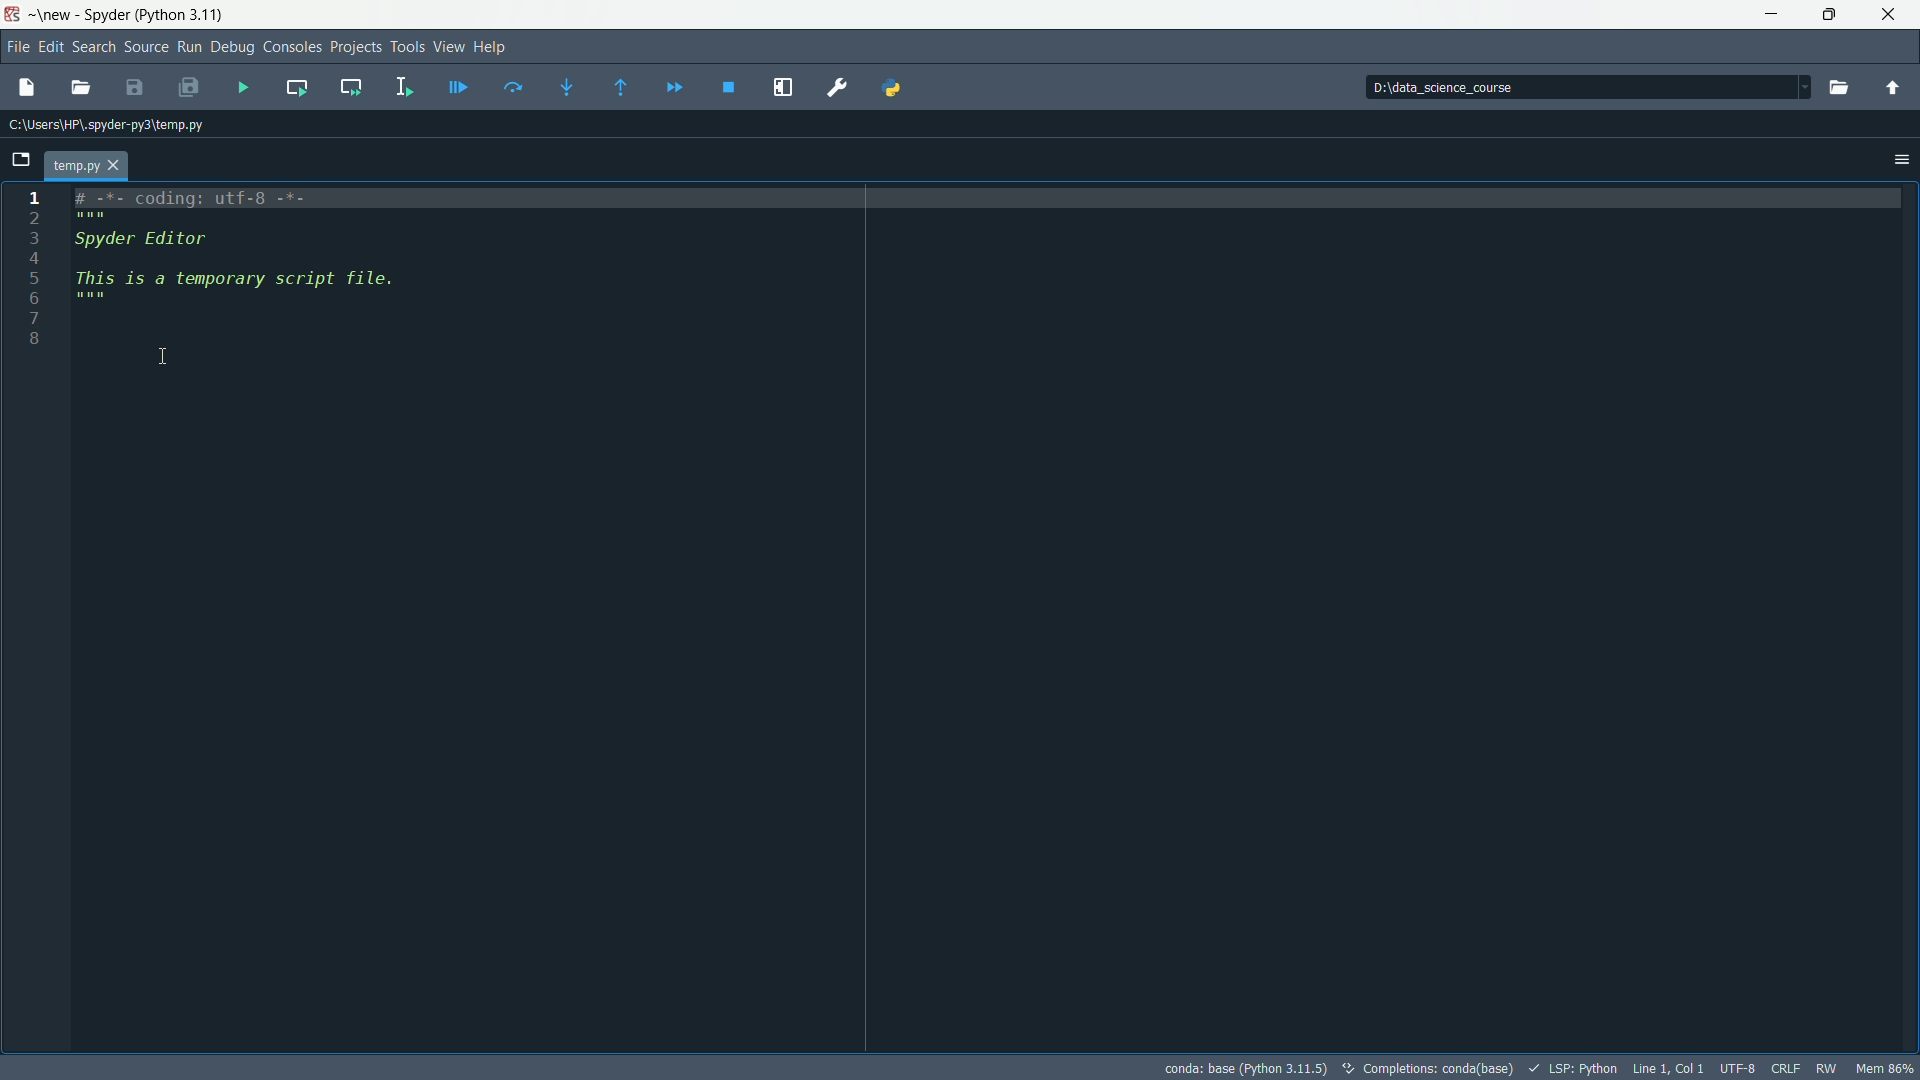 This screenshot has height=1080, width=1920. Describe the element at coordinates (88, 300) in the screenshot. I see `6 ***` at that location.